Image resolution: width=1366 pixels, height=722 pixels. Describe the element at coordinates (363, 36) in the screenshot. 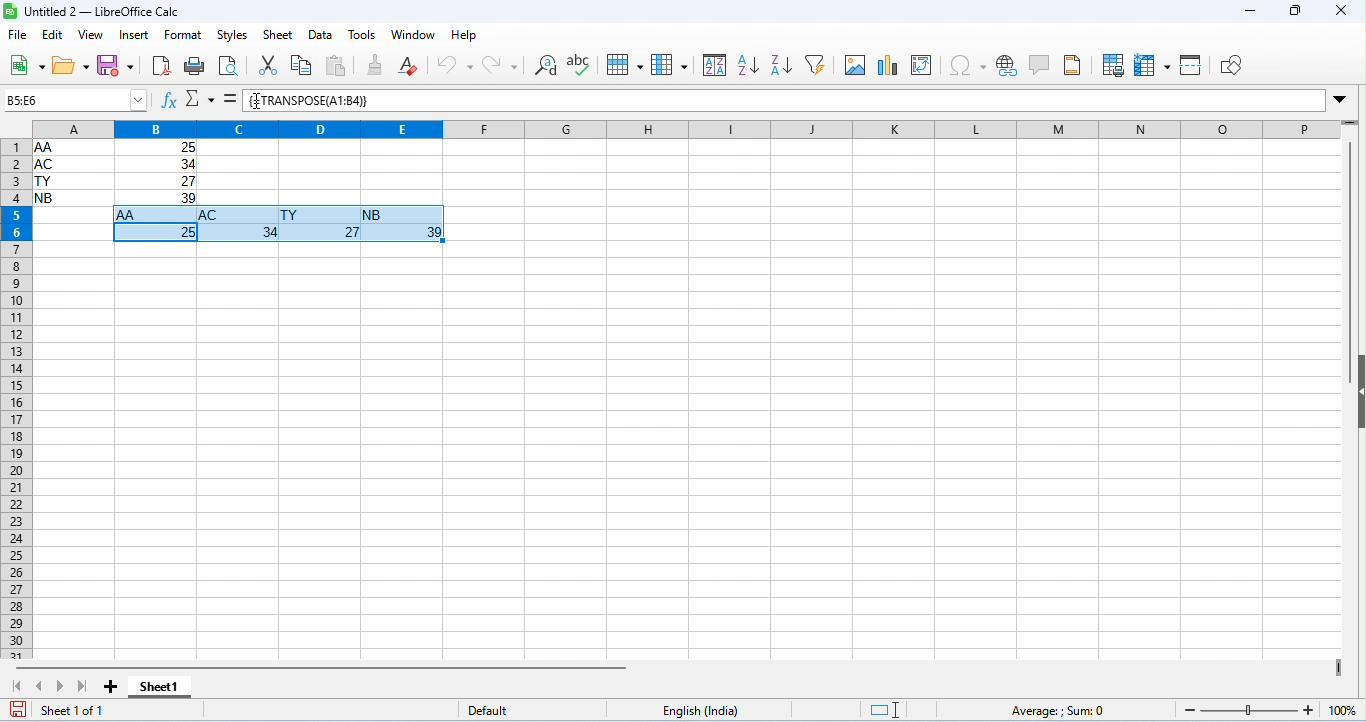

I see `tools` at that location.